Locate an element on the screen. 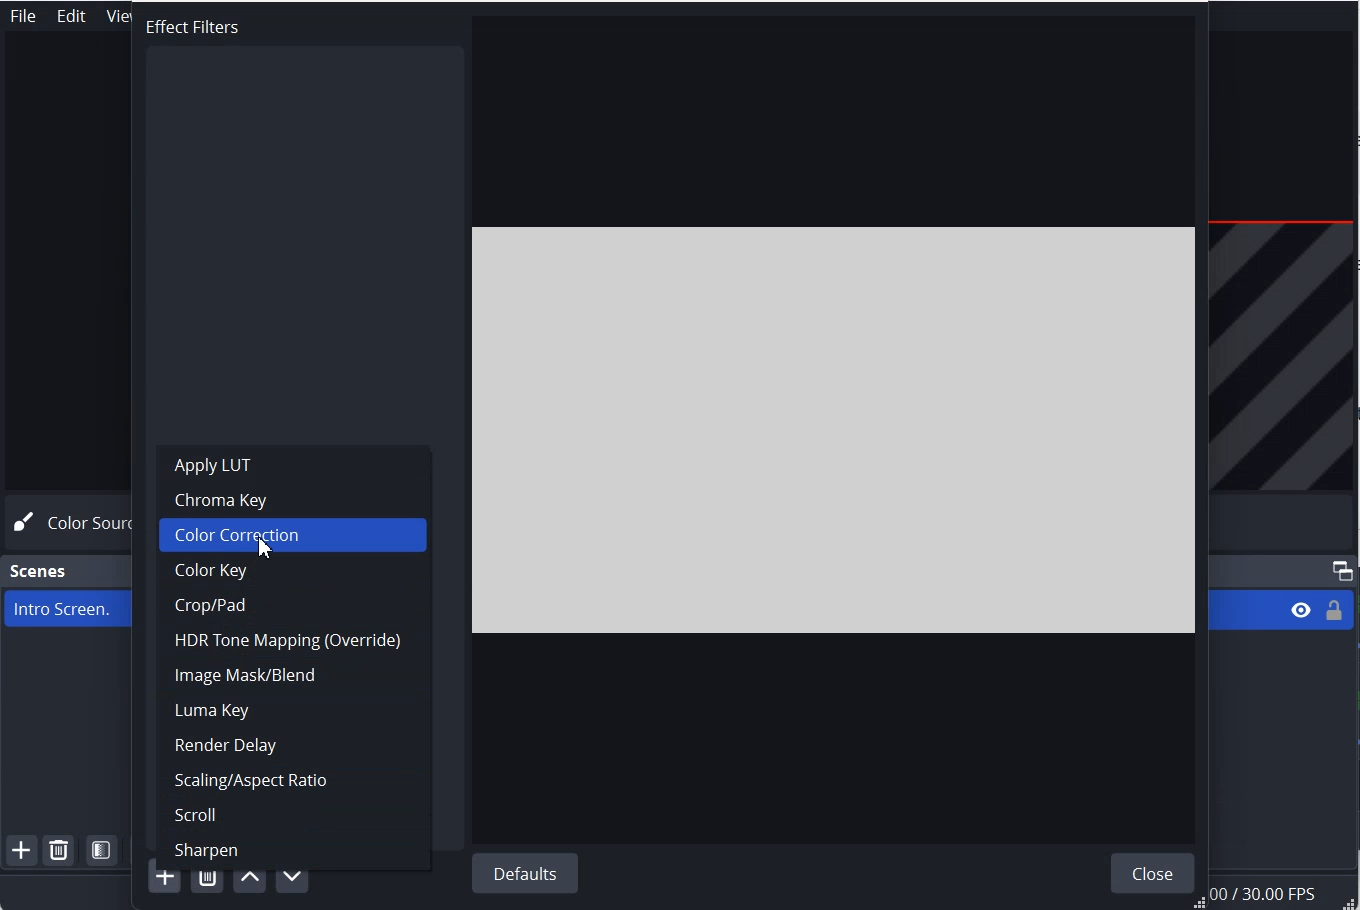 The height and width of the screenshot is (910, 1360). Scaling/Aspect ration is located at coordinates (293, 778).